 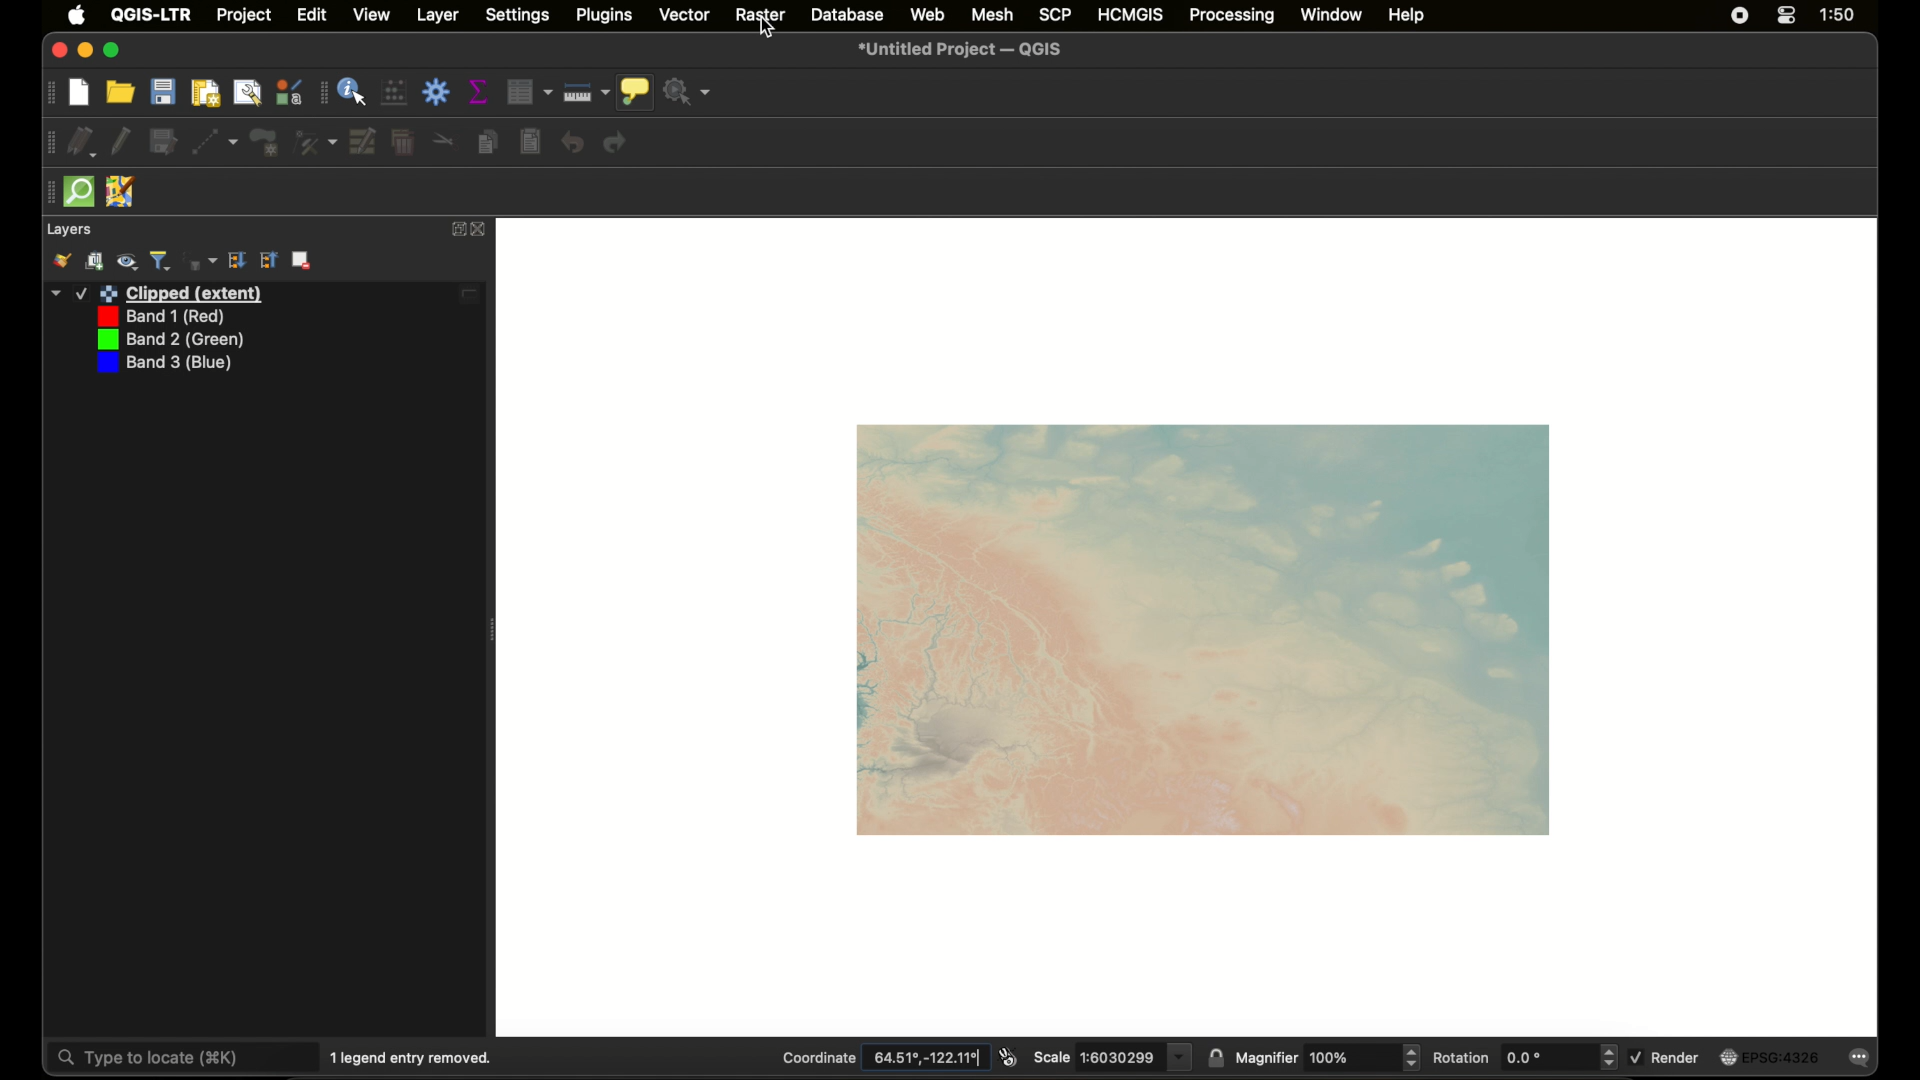 I want to click on vector, so click(x=686, y=14).